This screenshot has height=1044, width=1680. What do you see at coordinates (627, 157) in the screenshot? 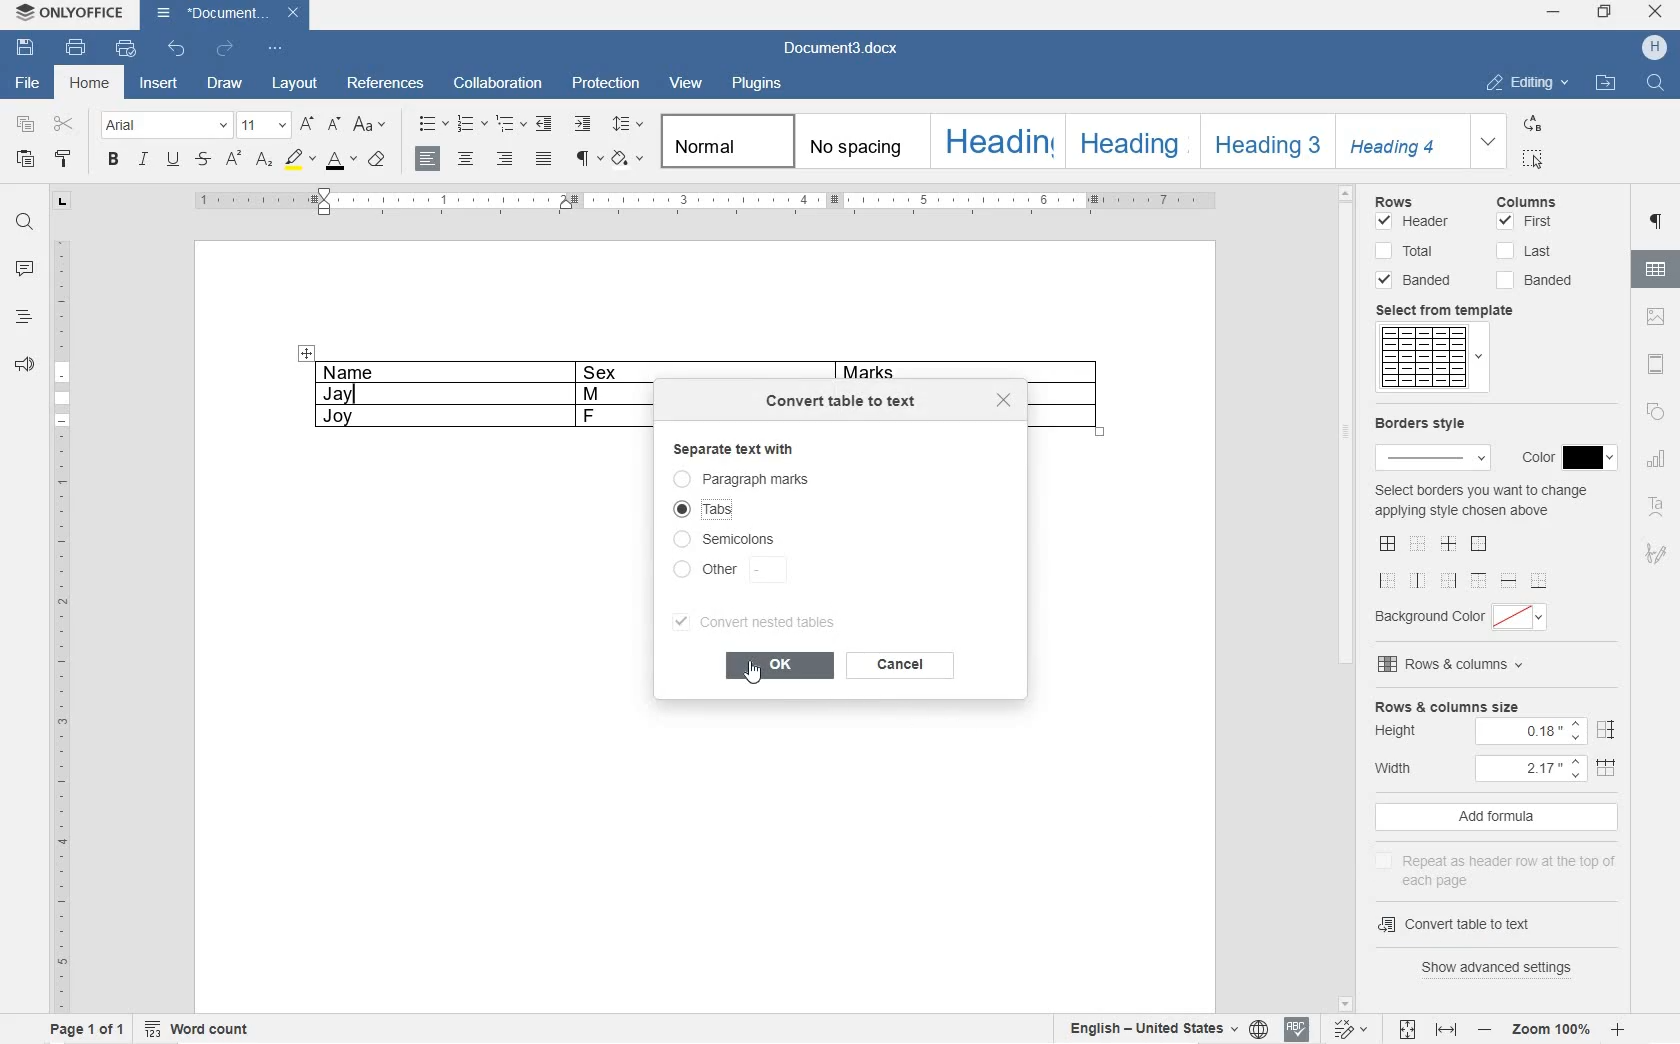
I see `SHADING` at bounding box center [627, 157].